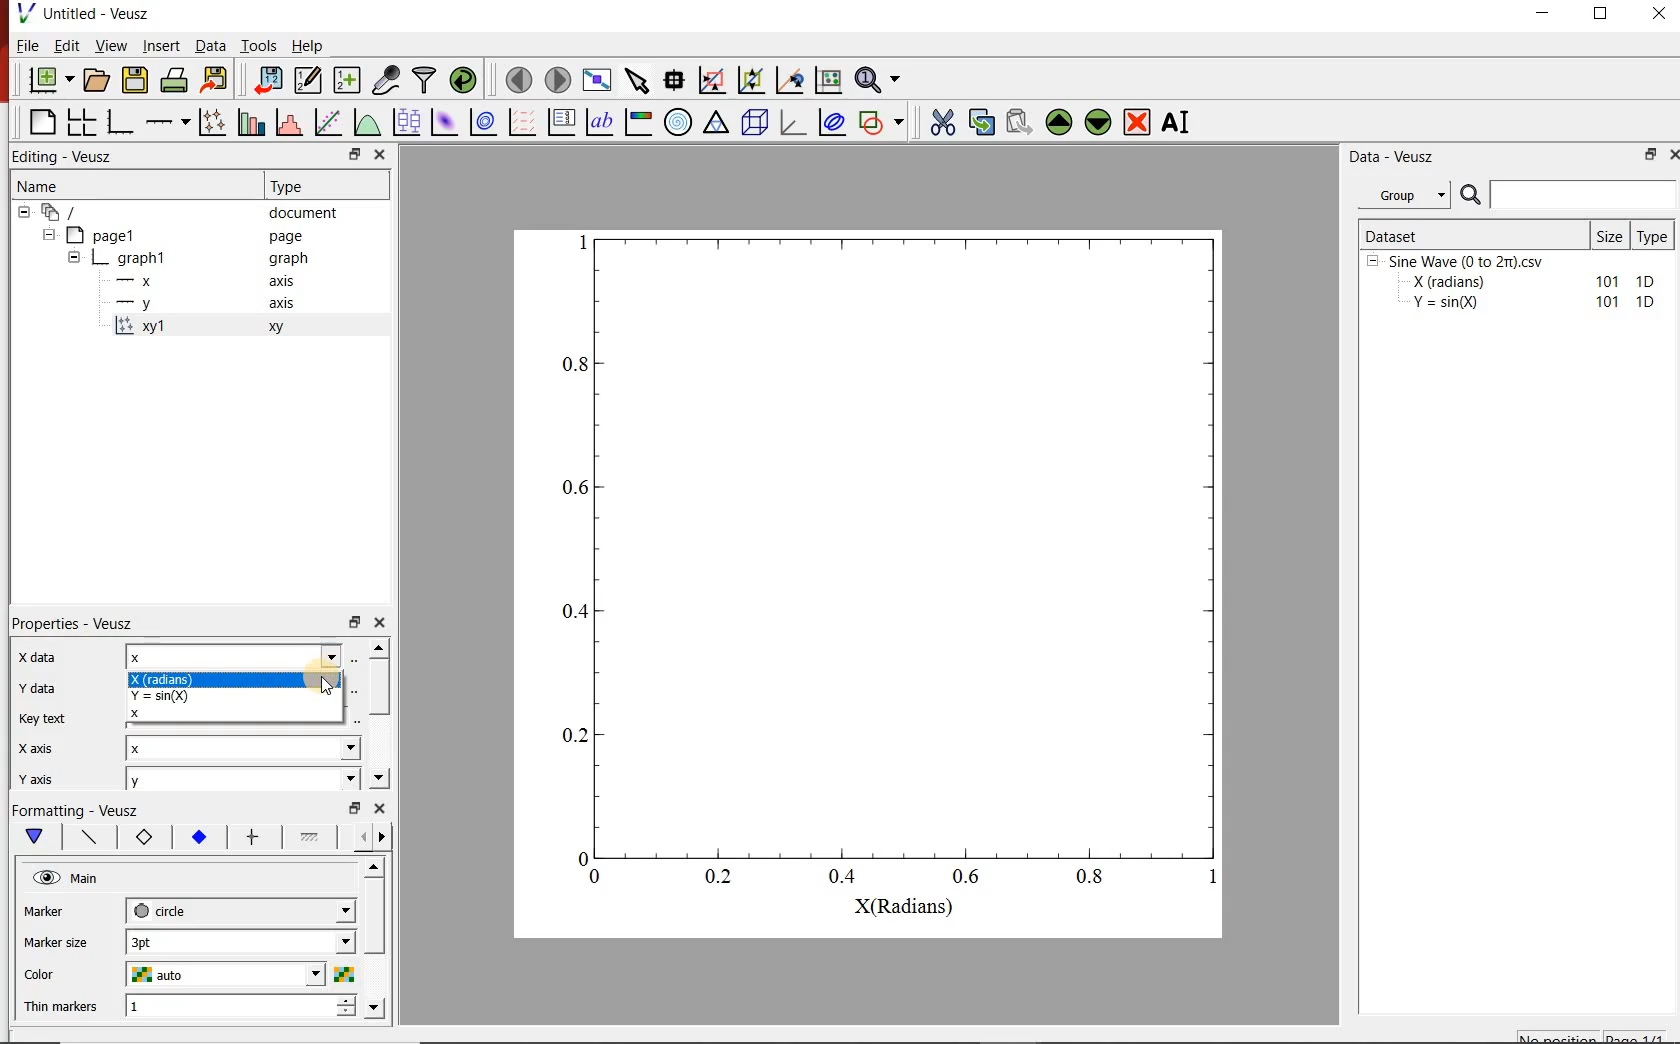 Image resolution: width=1680 pixels, height=1044 pixels. What do you see at coordinates (426, 80) in the screenshot?
I see `filter data` at bounding box center [426, 80].